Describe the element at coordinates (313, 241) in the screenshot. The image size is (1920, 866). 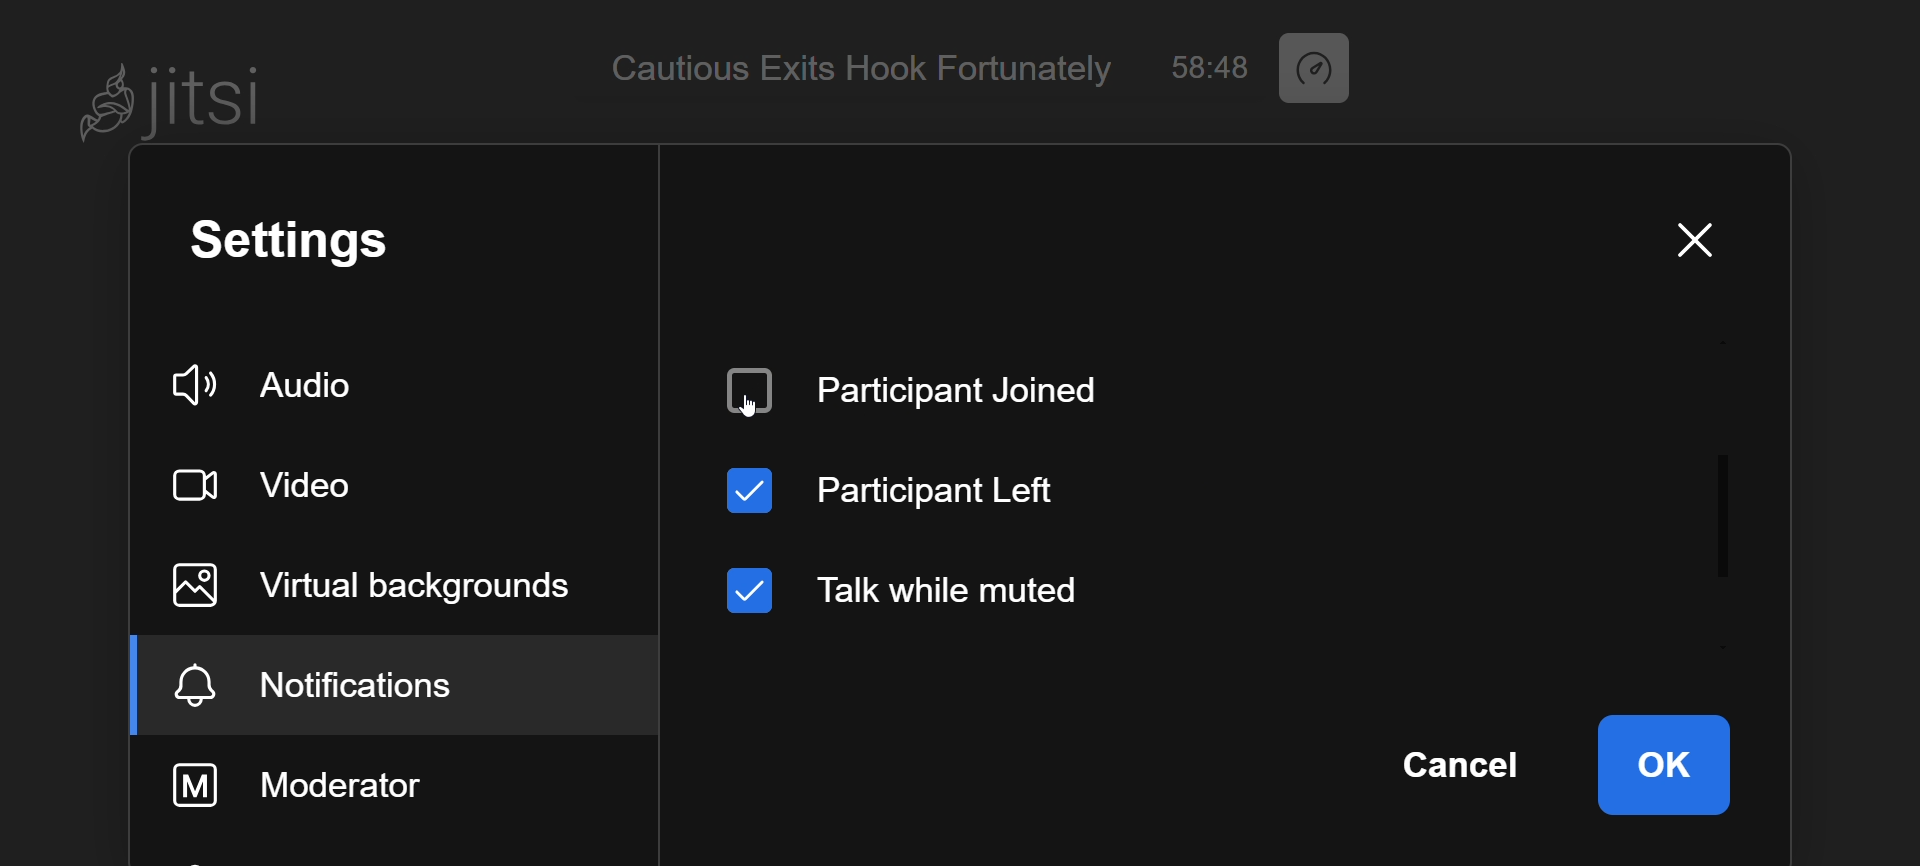
I see `setting` at that location.